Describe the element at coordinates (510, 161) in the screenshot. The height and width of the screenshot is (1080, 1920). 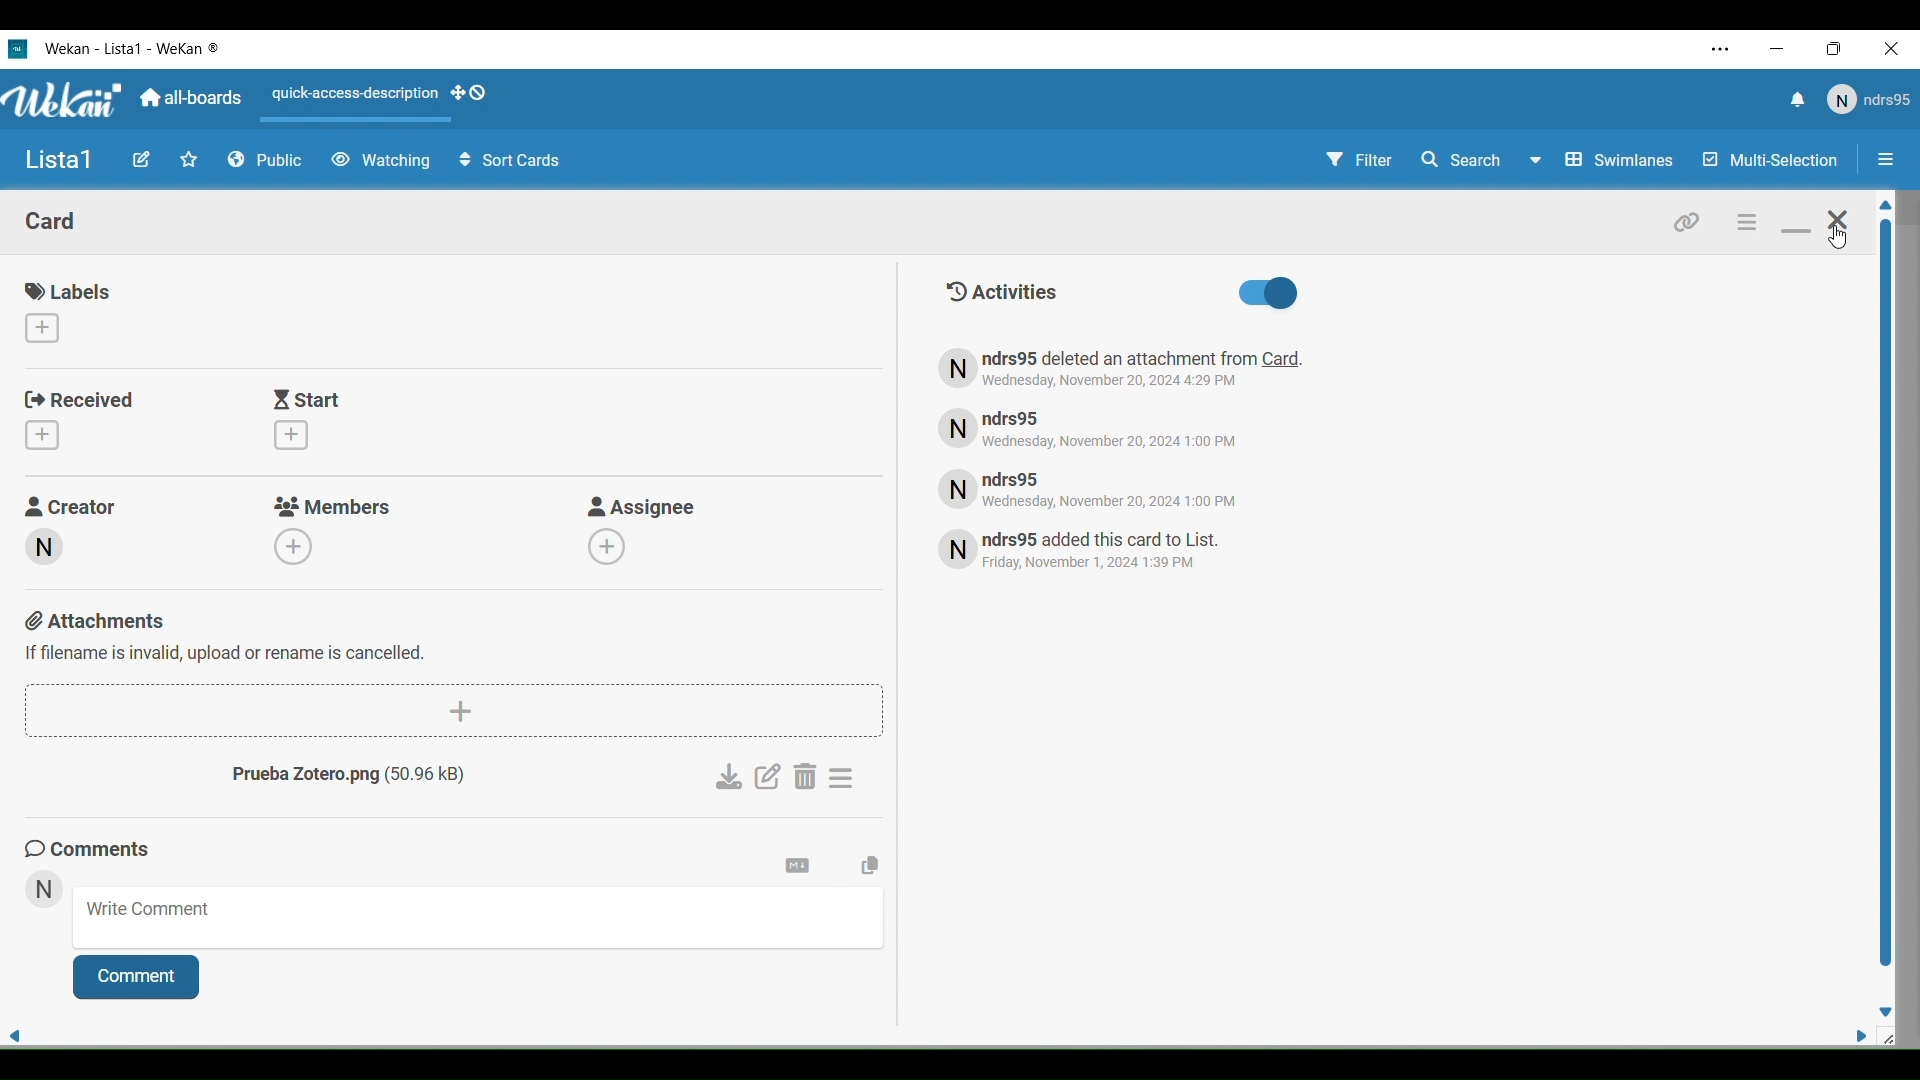
I see `Sort Cells` at that location.